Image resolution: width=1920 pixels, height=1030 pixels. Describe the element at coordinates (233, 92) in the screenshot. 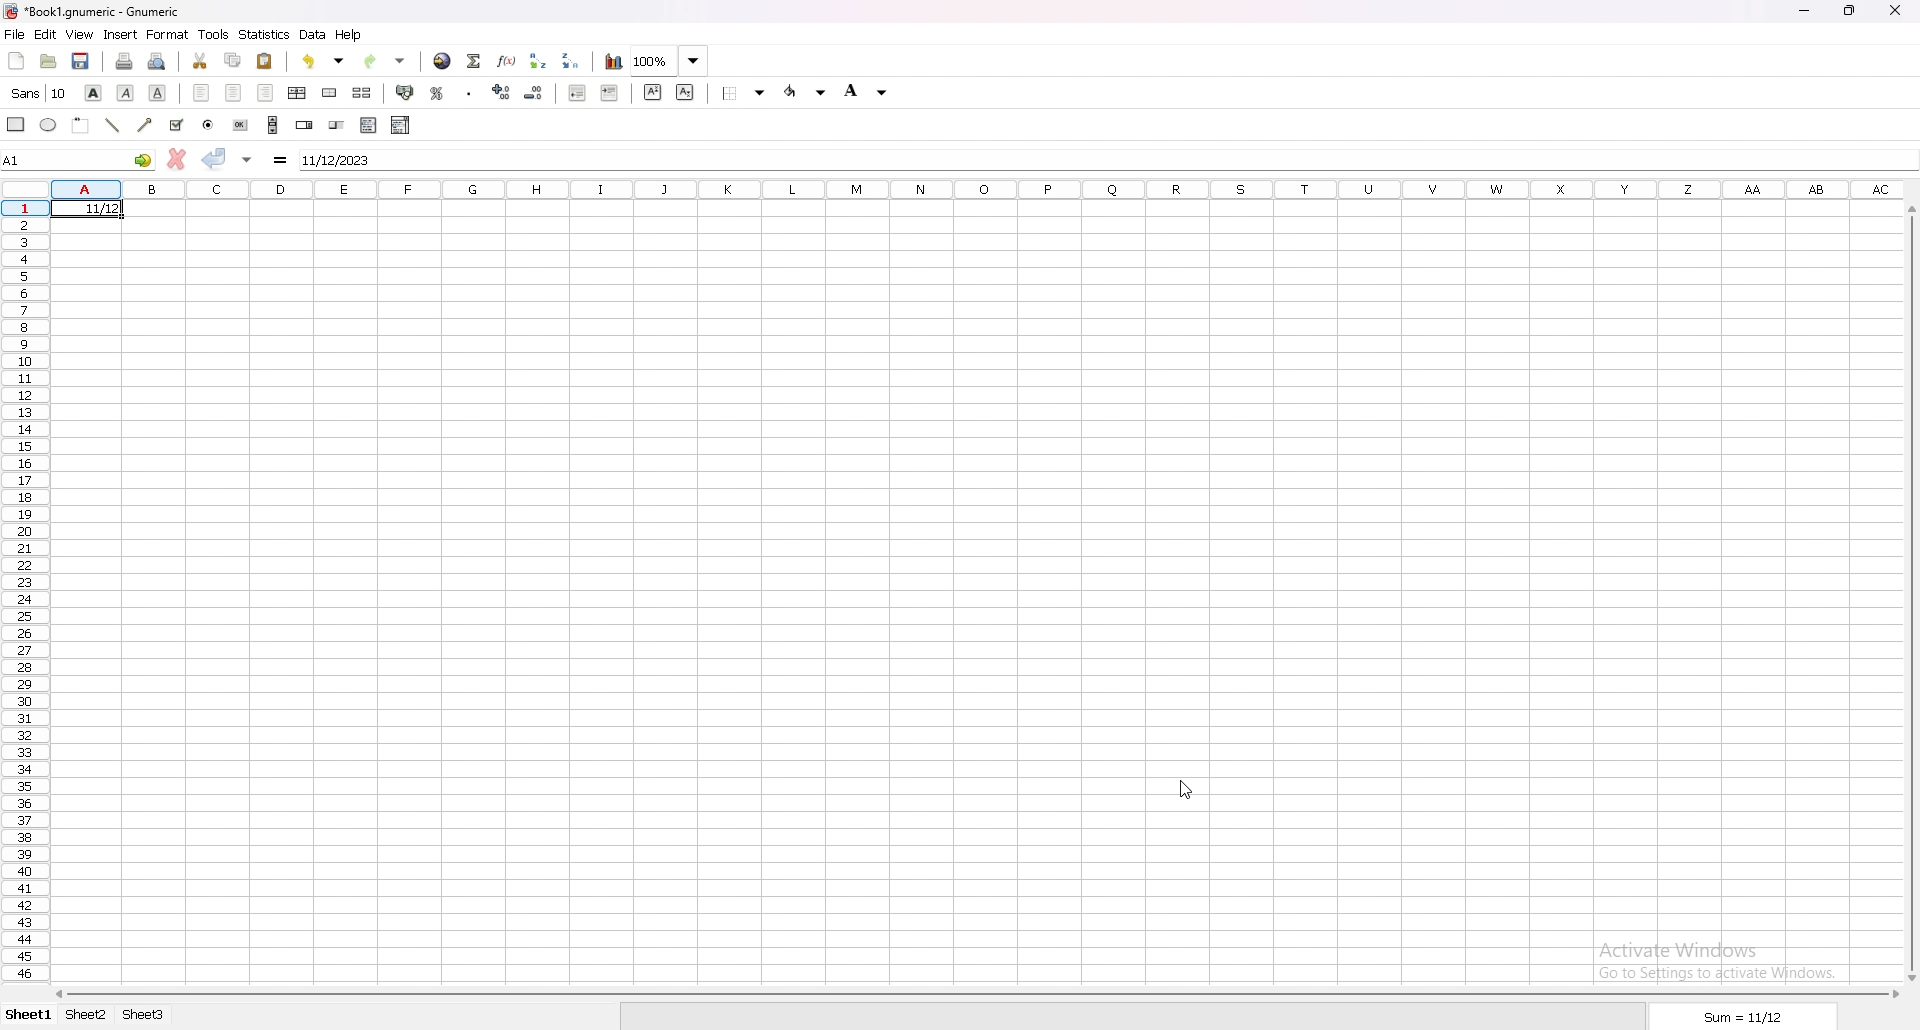

I see `centre` at that location.